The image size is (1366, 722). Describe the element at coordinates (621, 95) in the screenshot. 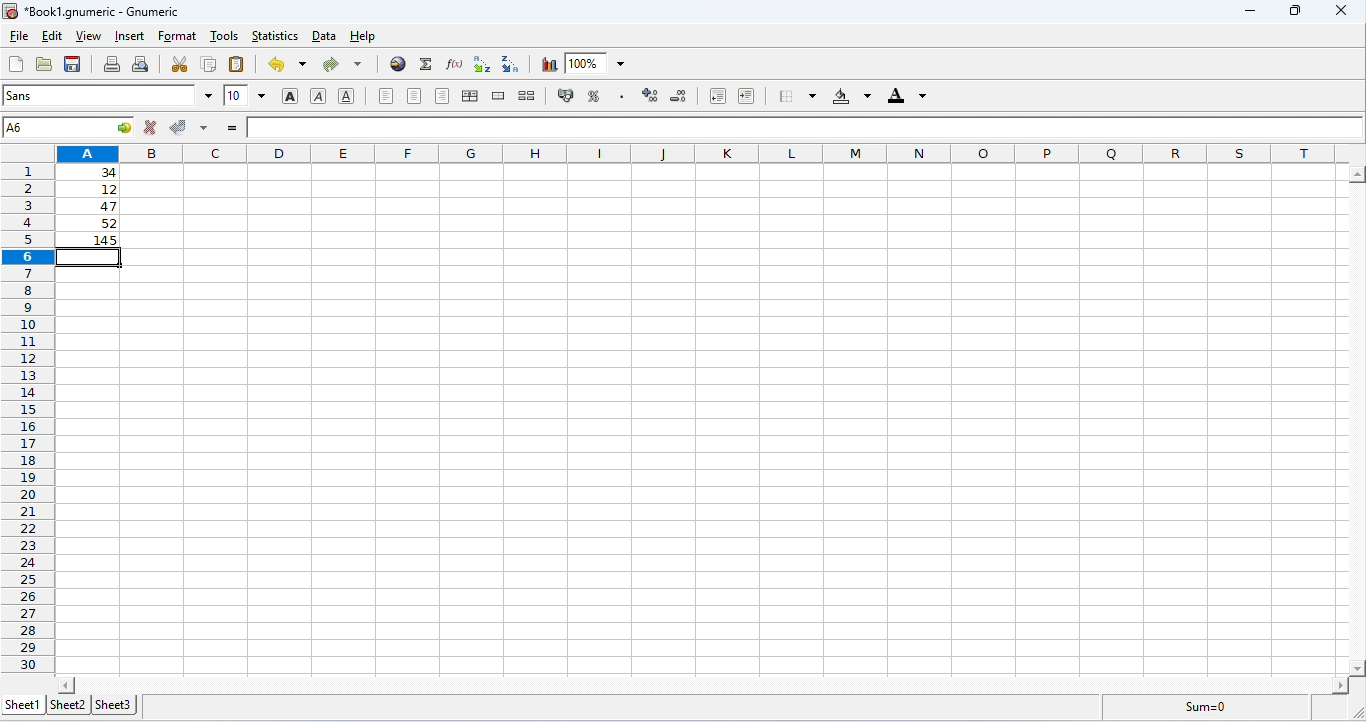

I see `includes a thousands separator` at that location.